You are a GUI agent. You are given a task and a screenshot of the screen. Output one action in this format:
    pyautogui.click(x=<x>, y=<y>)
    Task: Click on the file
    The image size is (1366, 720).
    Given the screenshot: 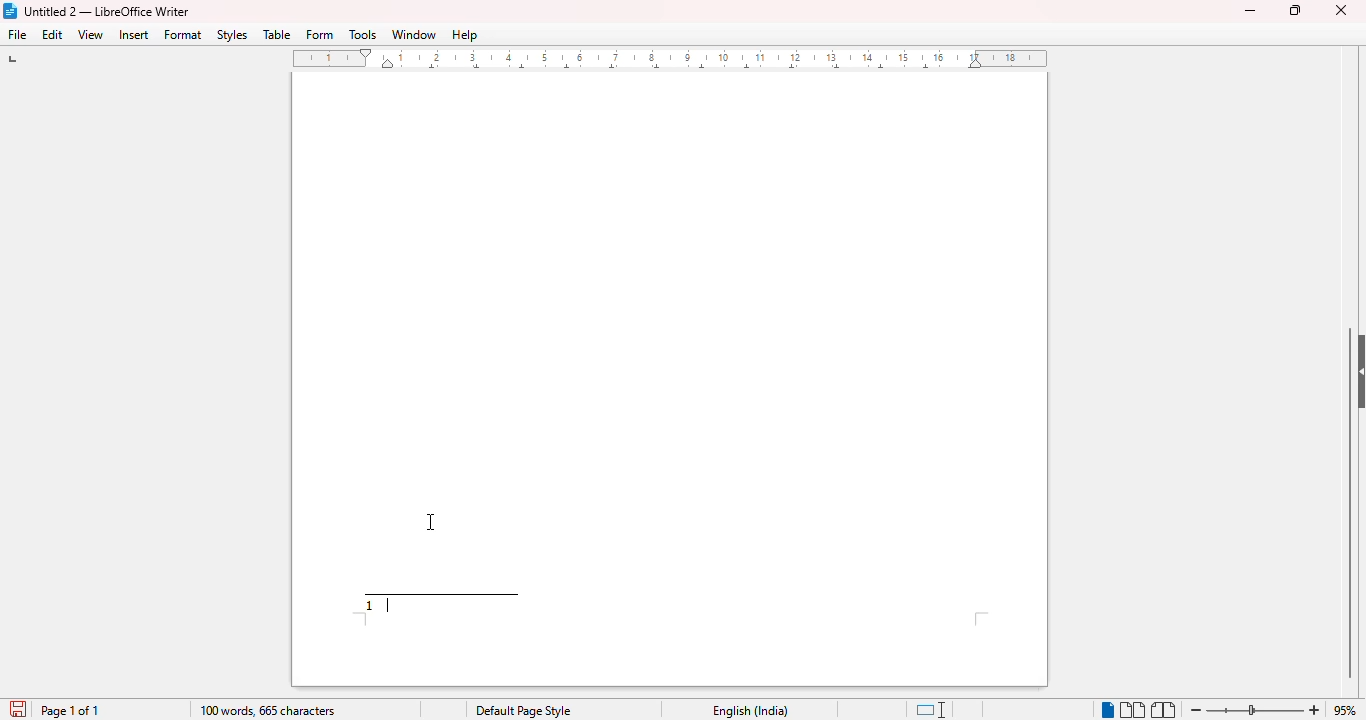 What is the action you would take?
    pyautogui.click(x=18, y=34)
    